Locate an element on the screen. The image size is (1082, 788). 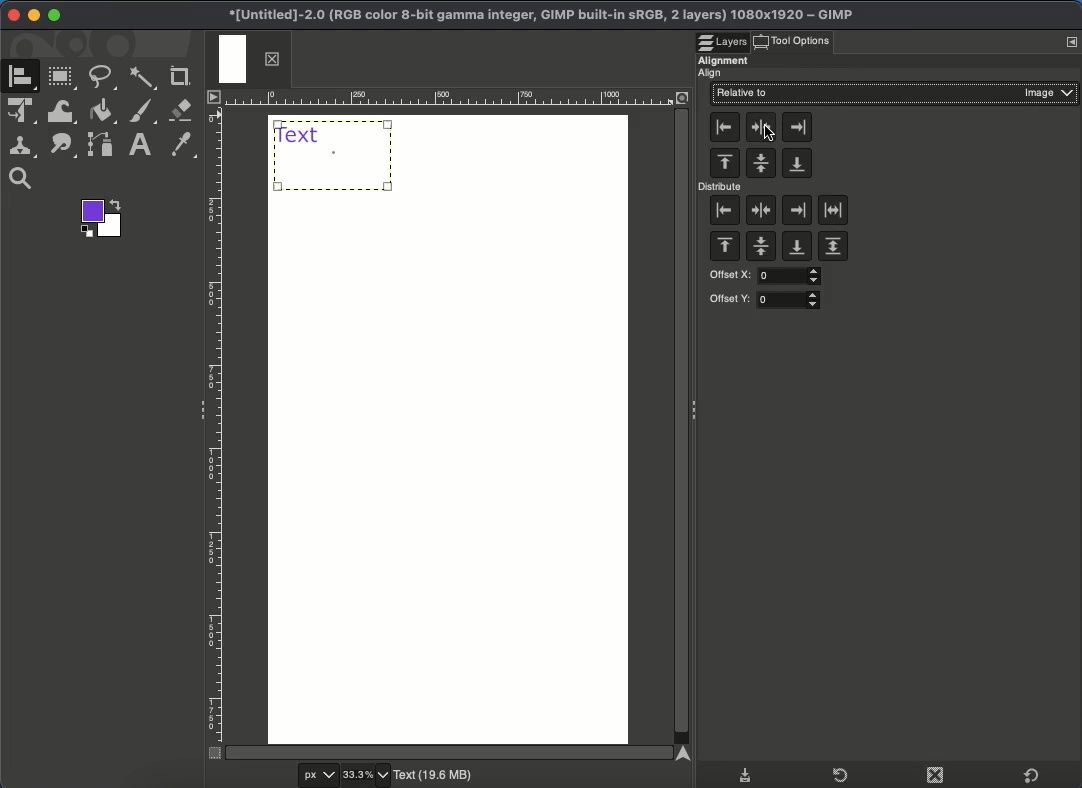
Scroll is located at coordinates (683, 426).